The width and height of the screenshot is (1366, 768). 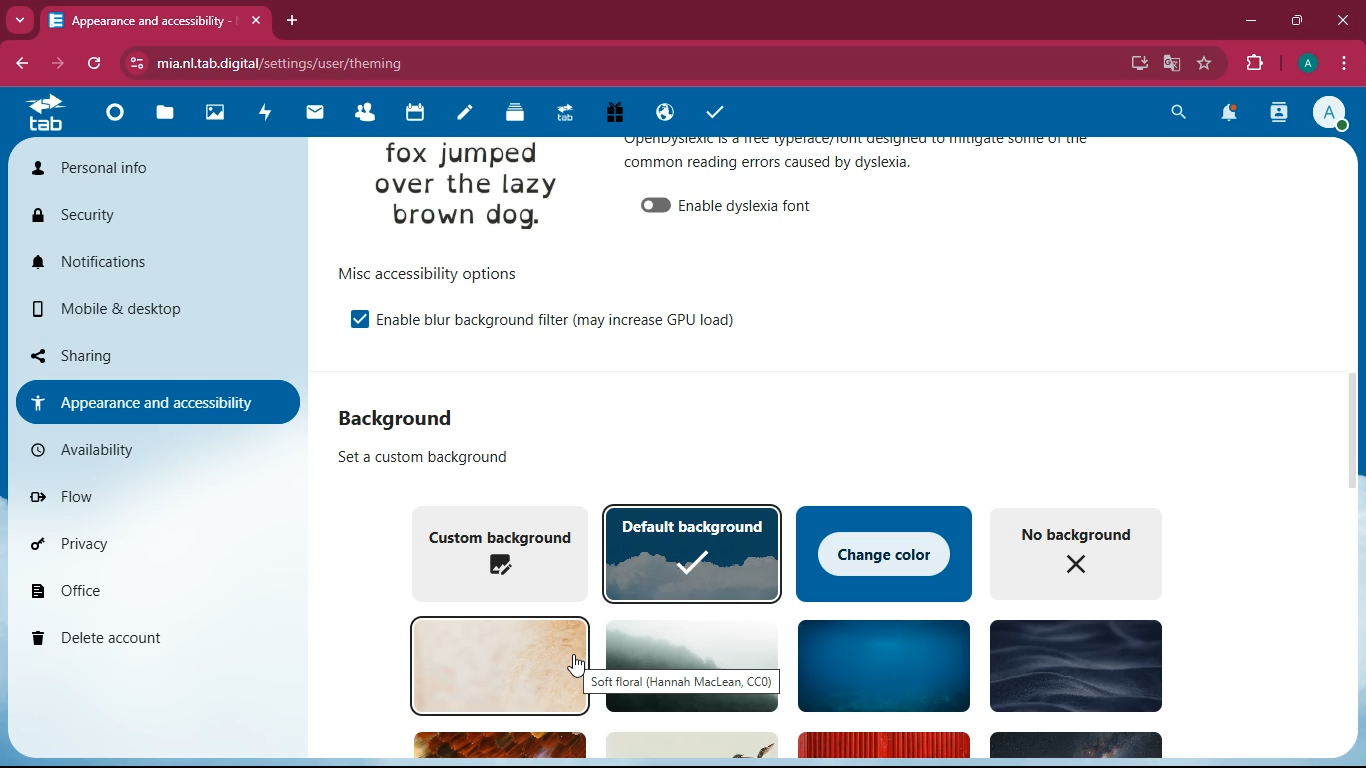 I want to click on background, so click(x=496, y=664).